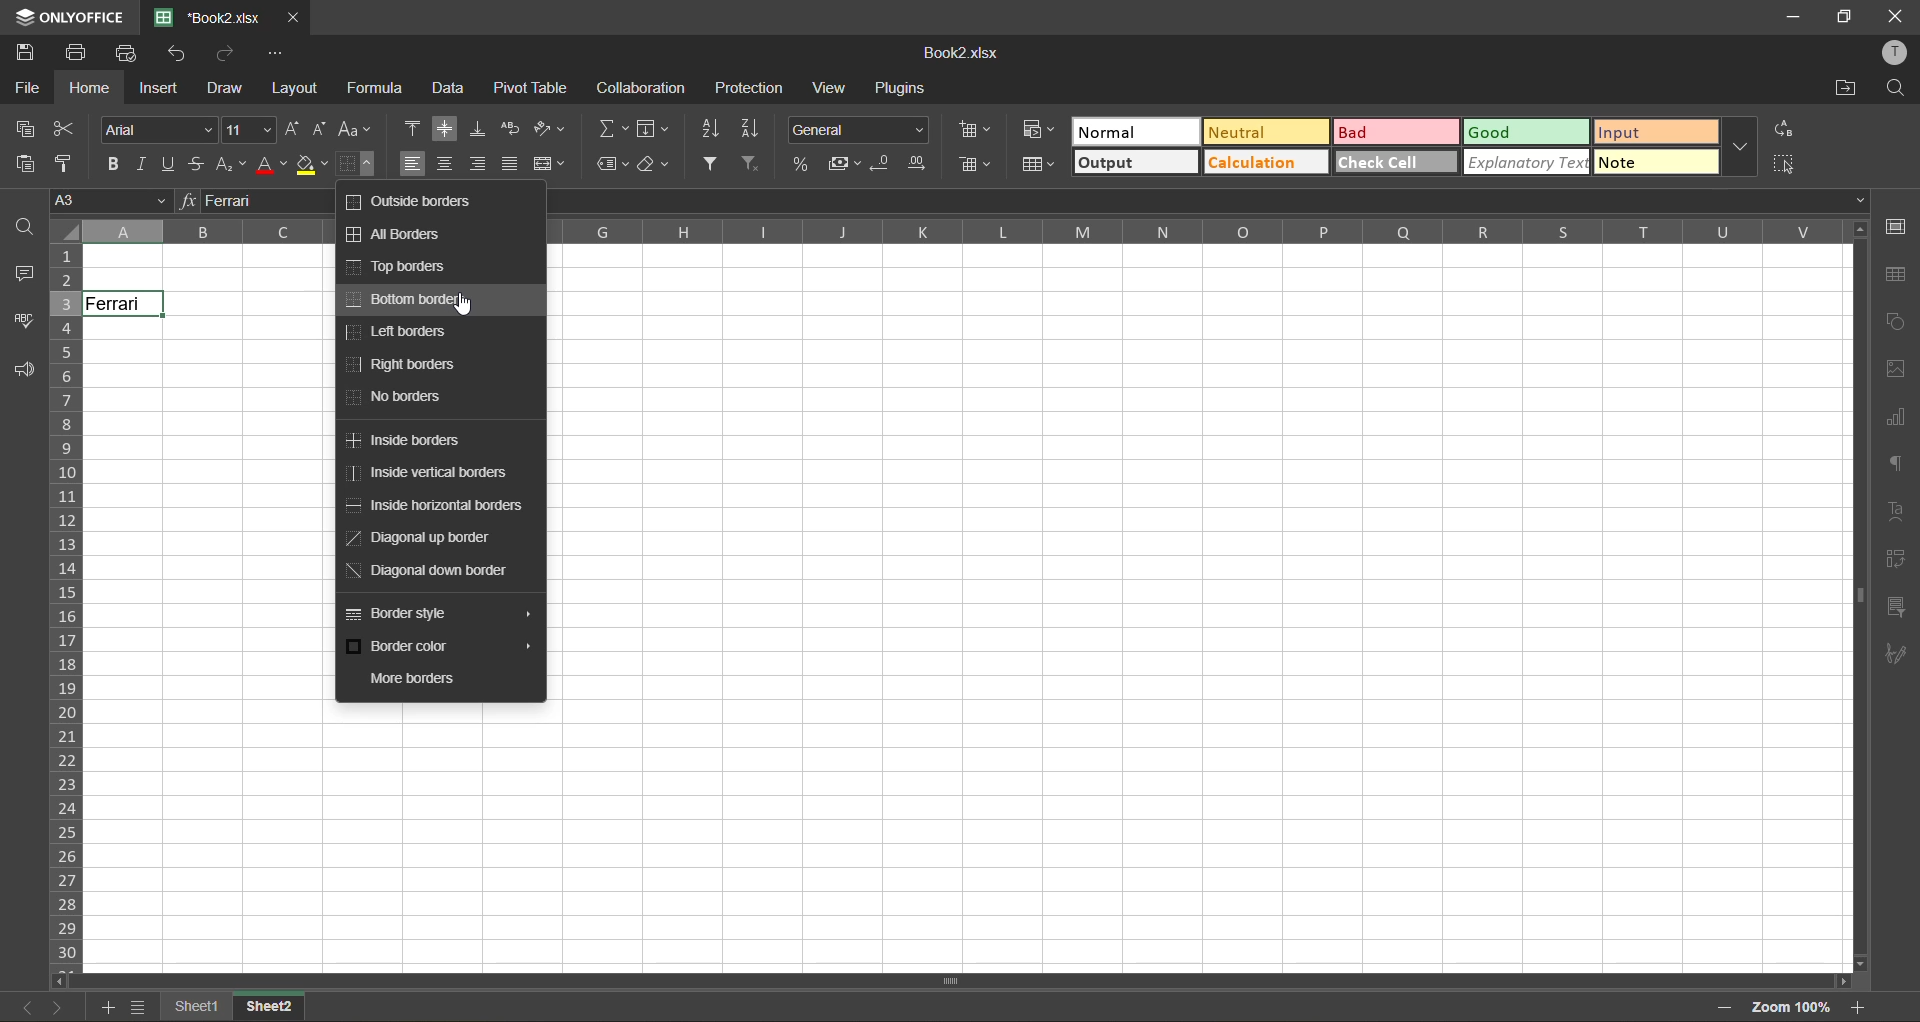 The image size is (1920, 1022). Describe the element at coordinates (1397, 164) in the screenshot. I see `check cell` at that location.